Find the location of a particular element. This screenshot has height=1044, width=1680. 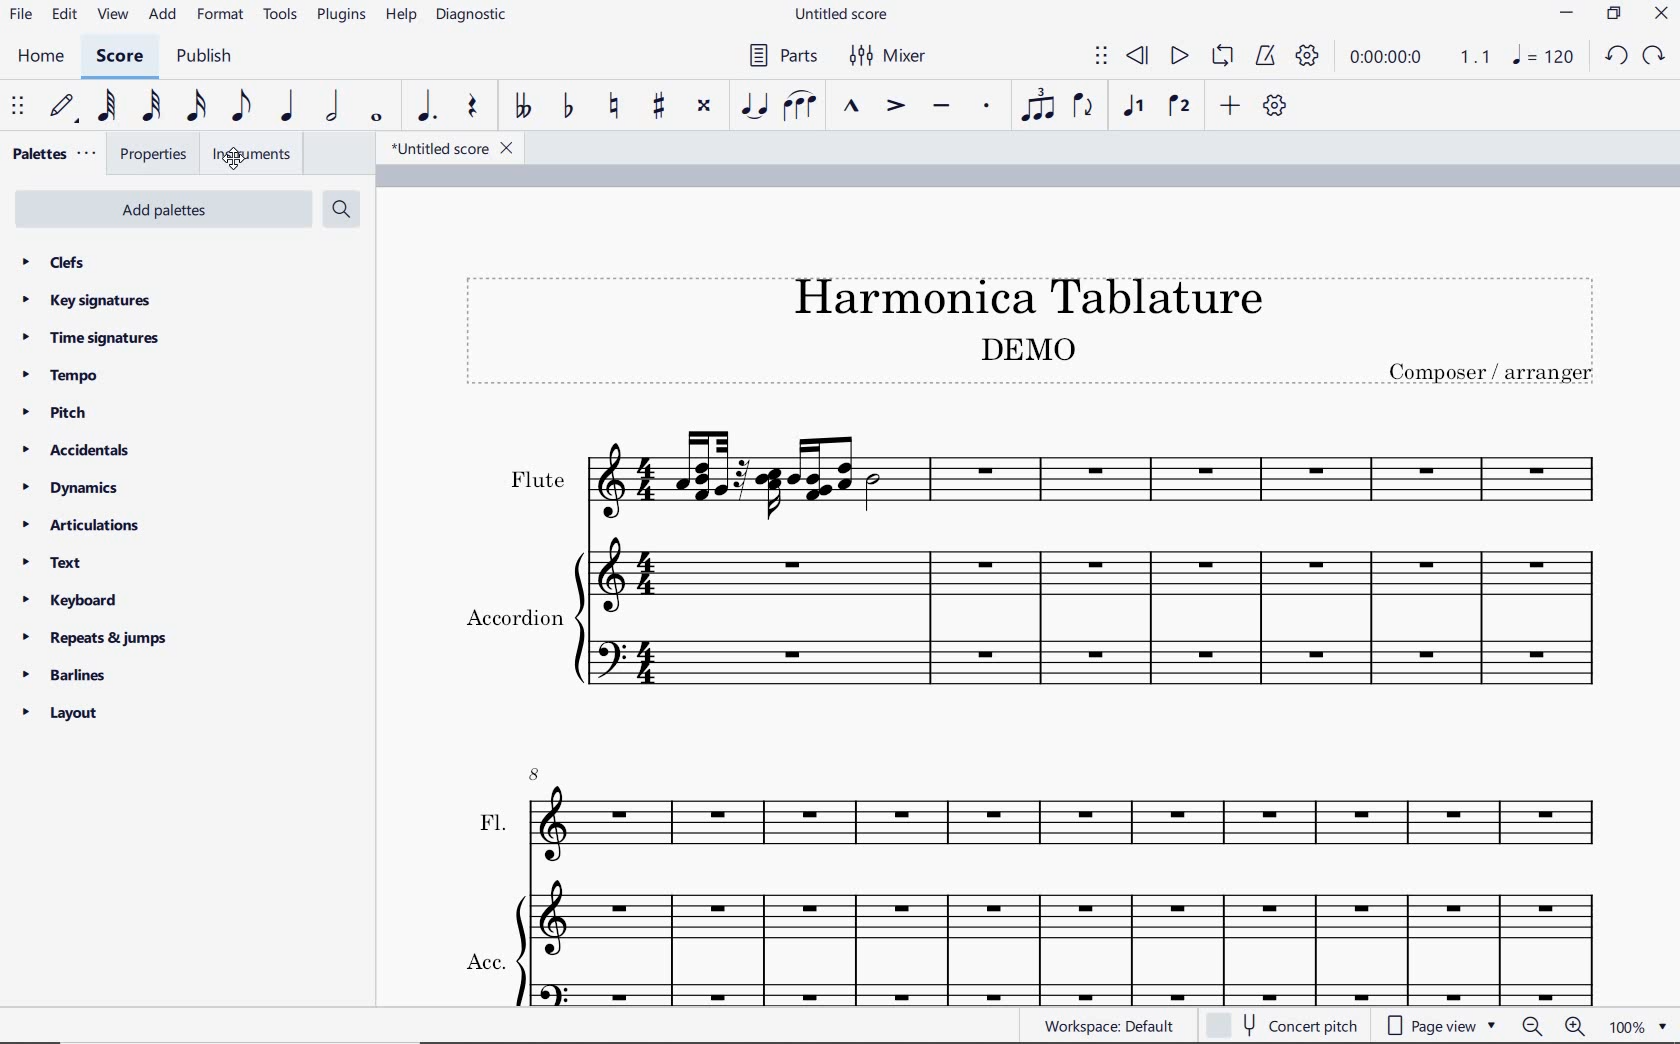

marcato is located at coordinates (851, 108).